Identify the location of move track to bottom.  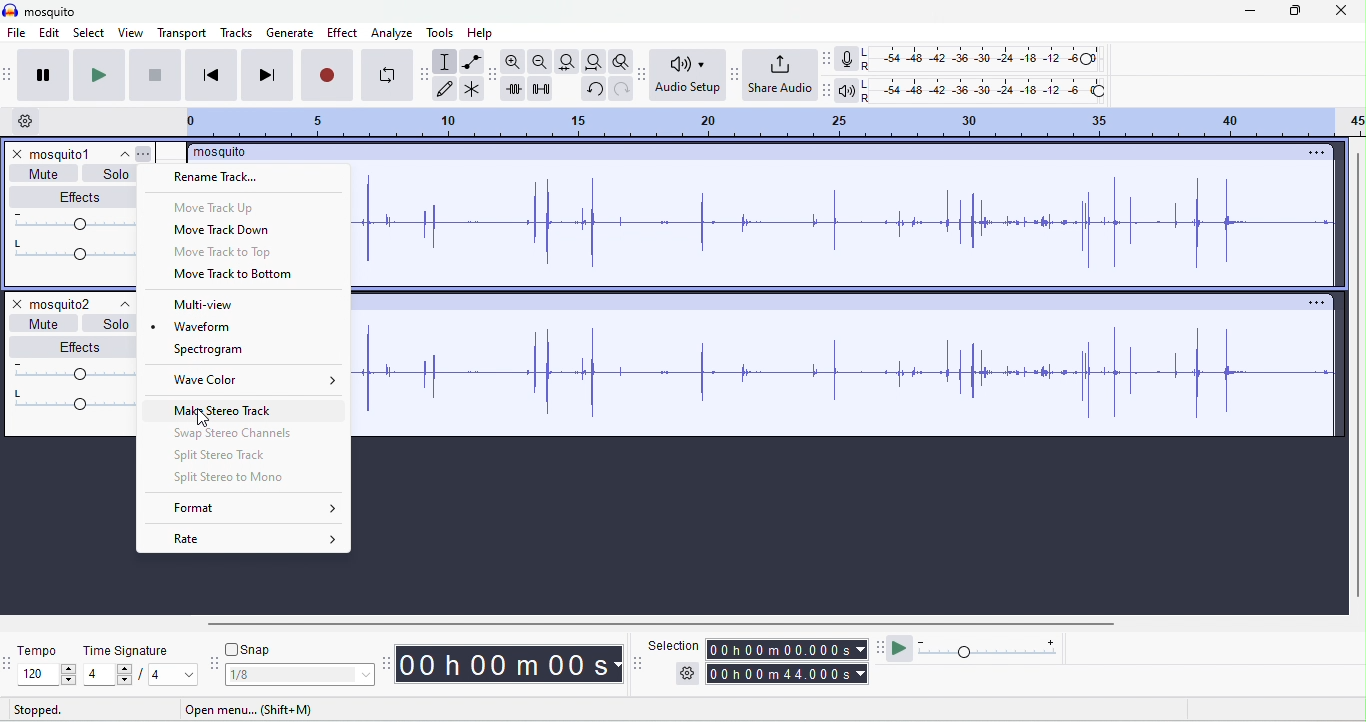
(234, 275).